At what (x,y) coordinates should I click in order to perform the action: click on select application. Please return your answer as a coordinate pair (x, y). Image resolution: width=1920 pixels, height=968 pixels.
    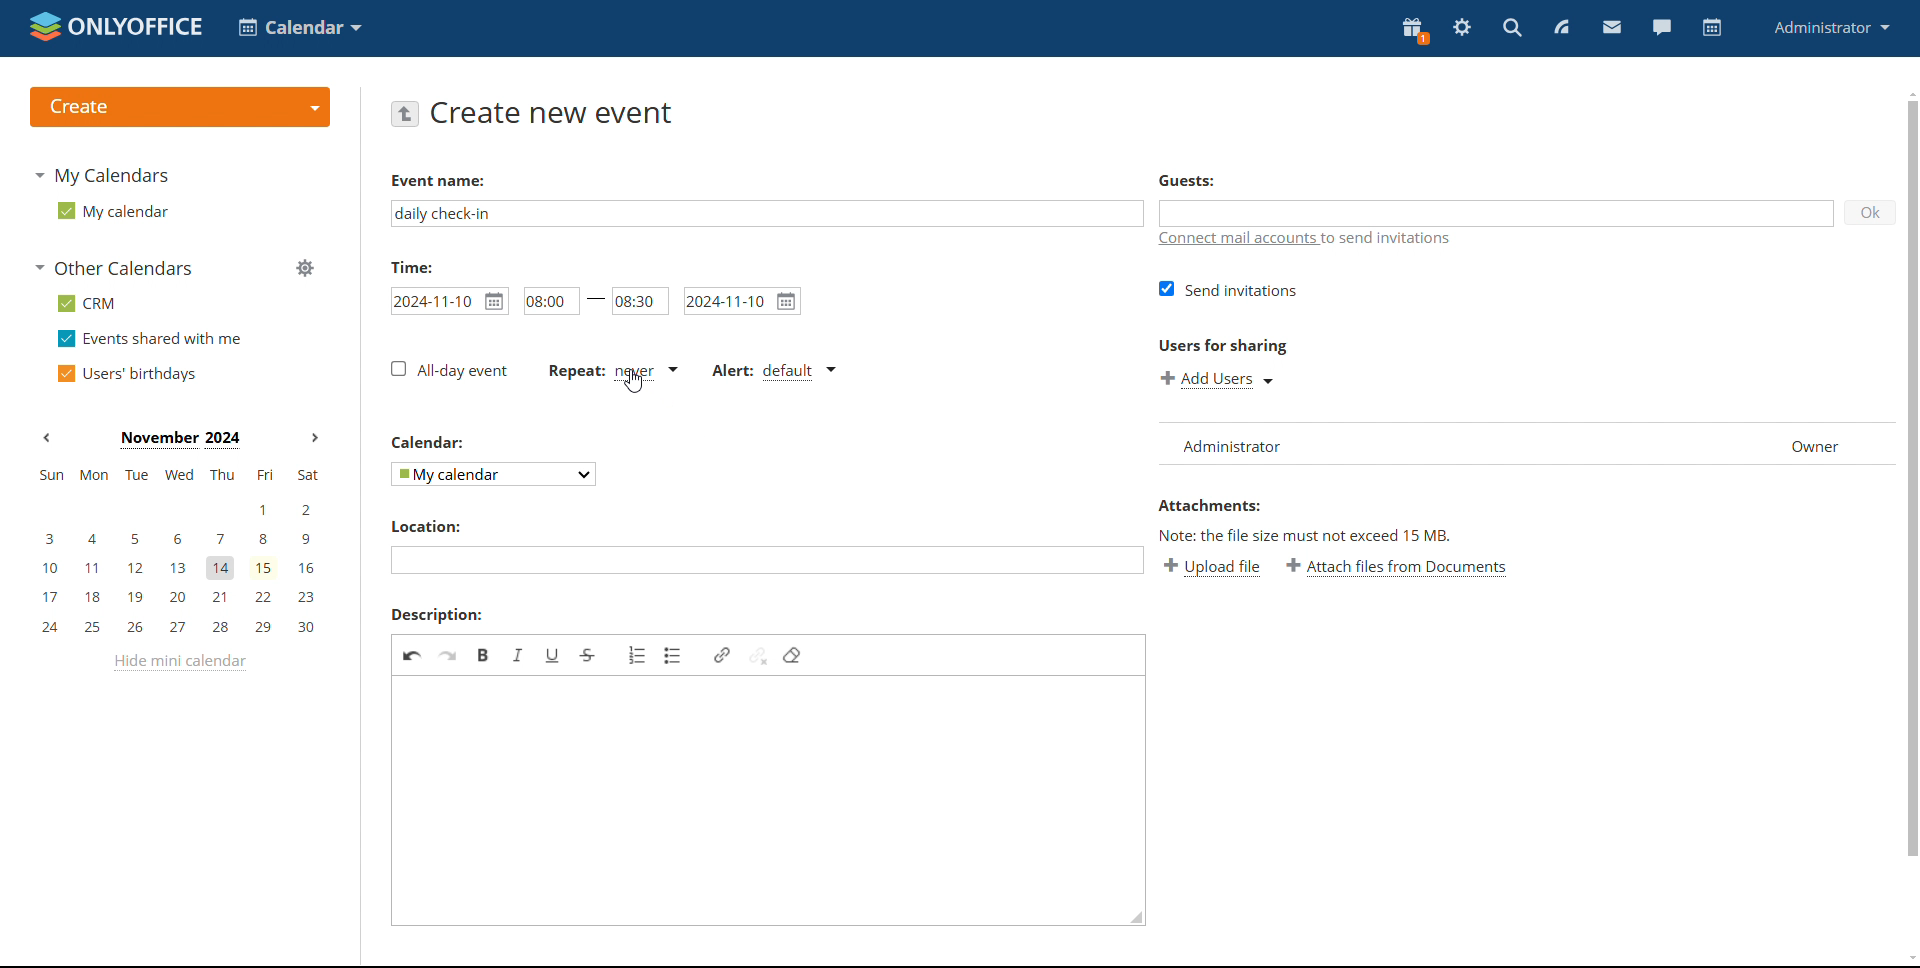
    Looking at the image, I should click on (300, 28).